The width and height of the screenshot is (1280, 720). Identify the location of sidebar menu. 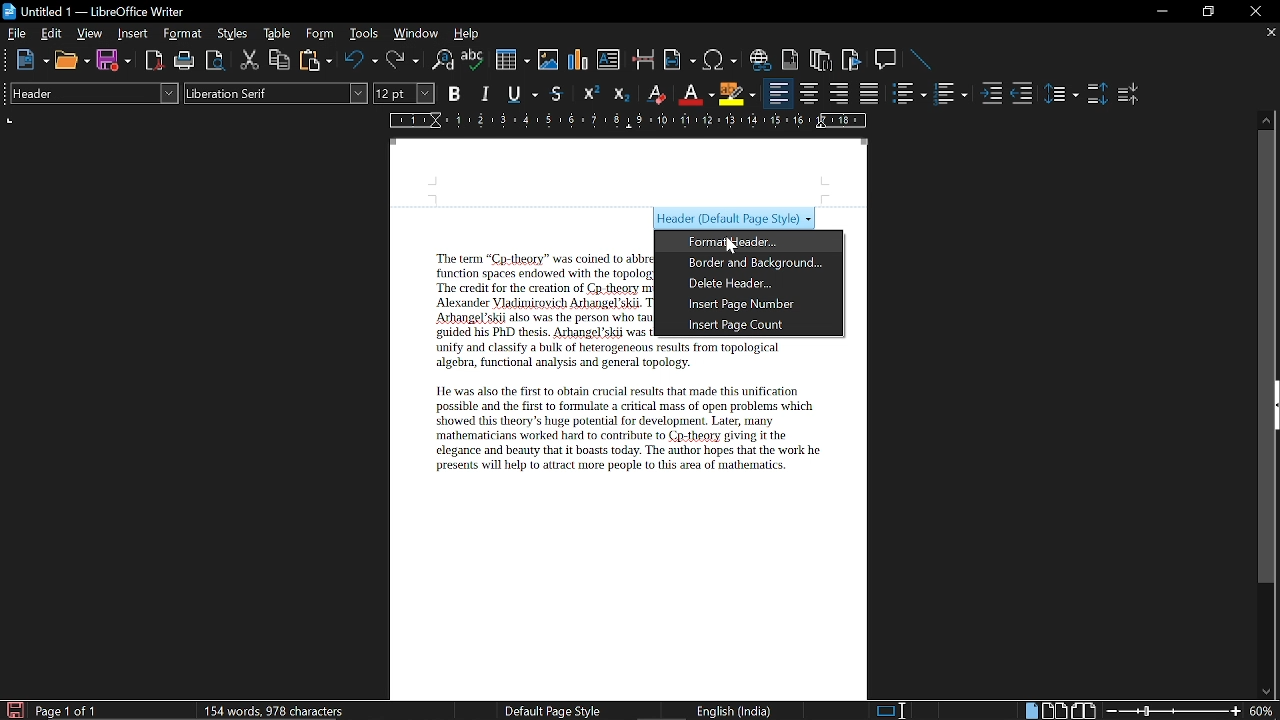
(1276, 405).